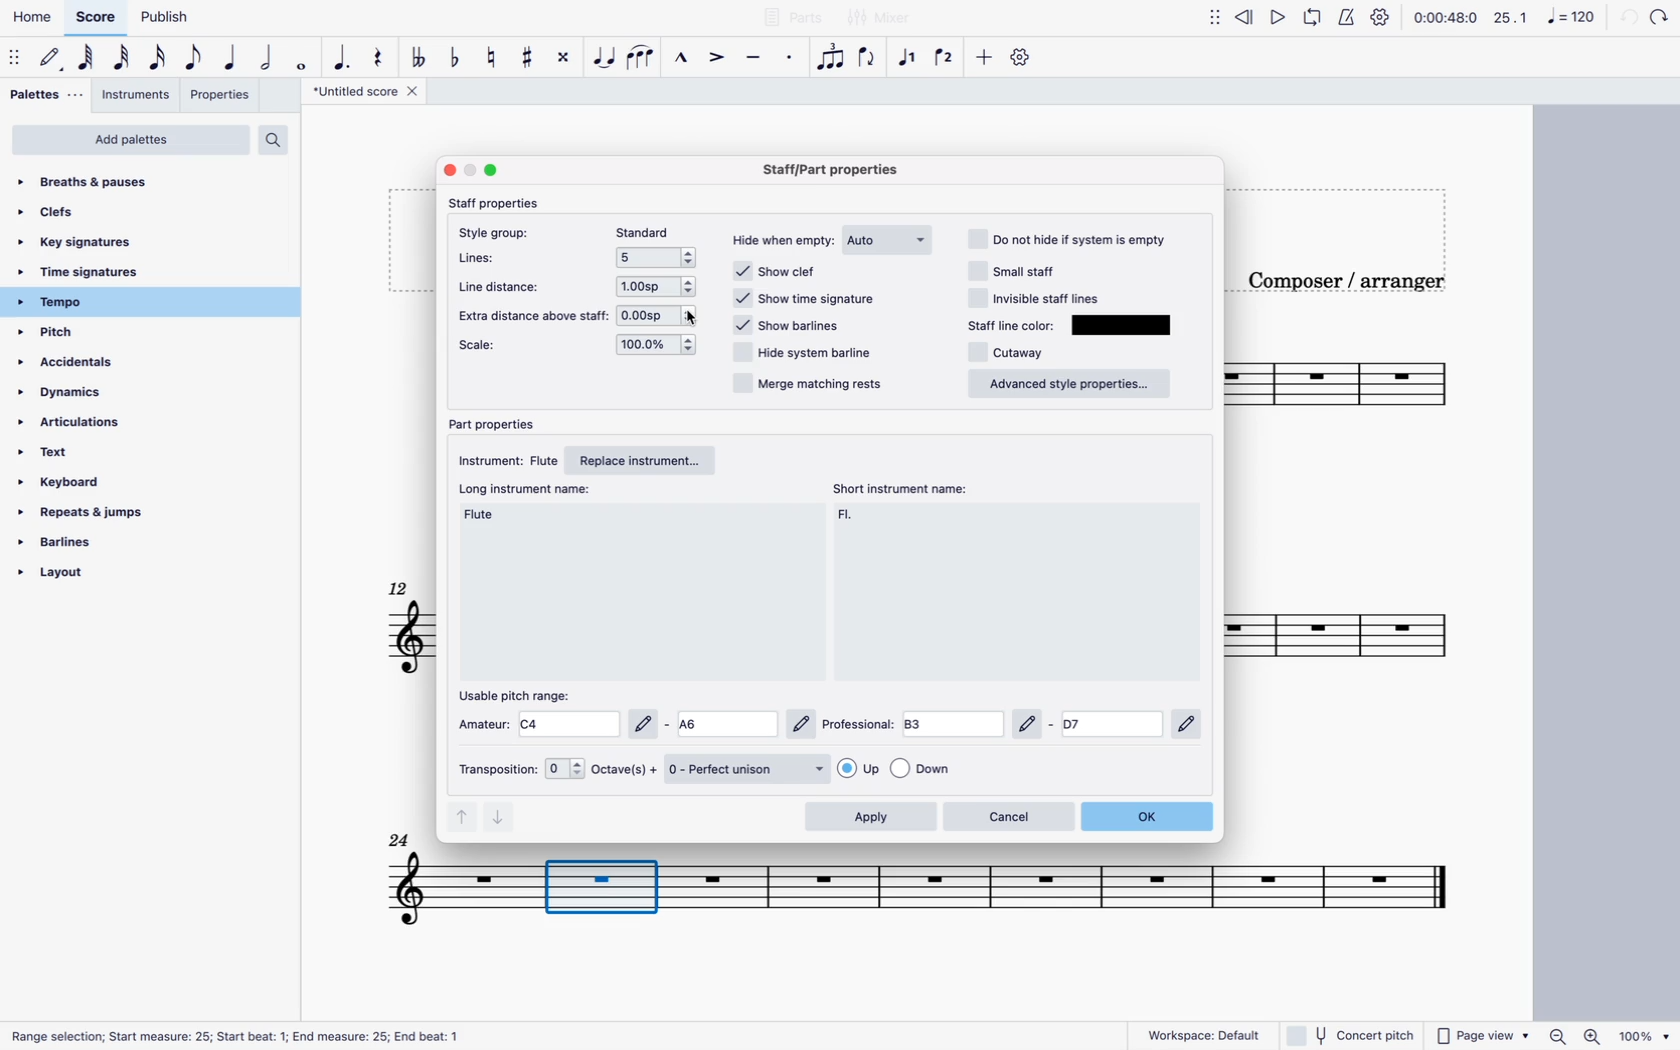  Describe the element at coordinates (493, 170) in the screenshot. I see `maximize` at that location.